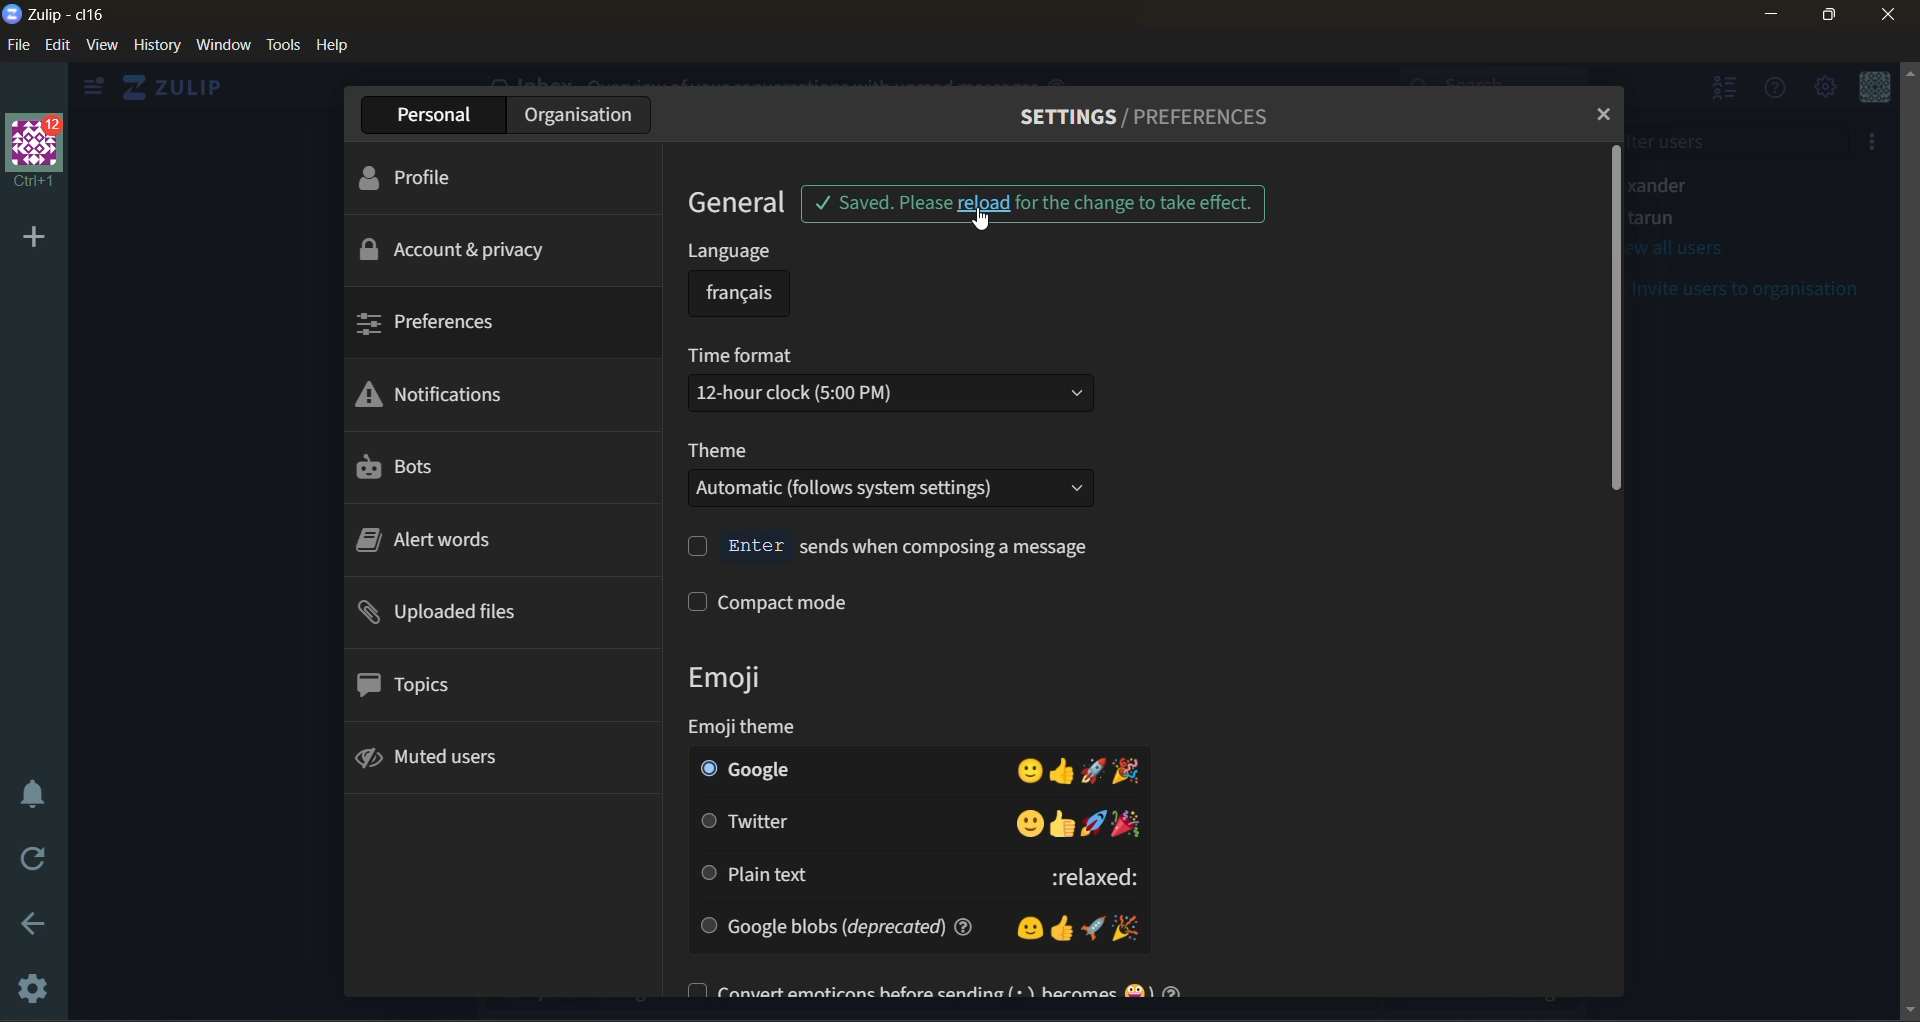 This screenshot has width=1920, height=1022. What do you see at coordinates (1769, 15) in the screenshot?
I see `minimize` at bounding box center [1769, 15].